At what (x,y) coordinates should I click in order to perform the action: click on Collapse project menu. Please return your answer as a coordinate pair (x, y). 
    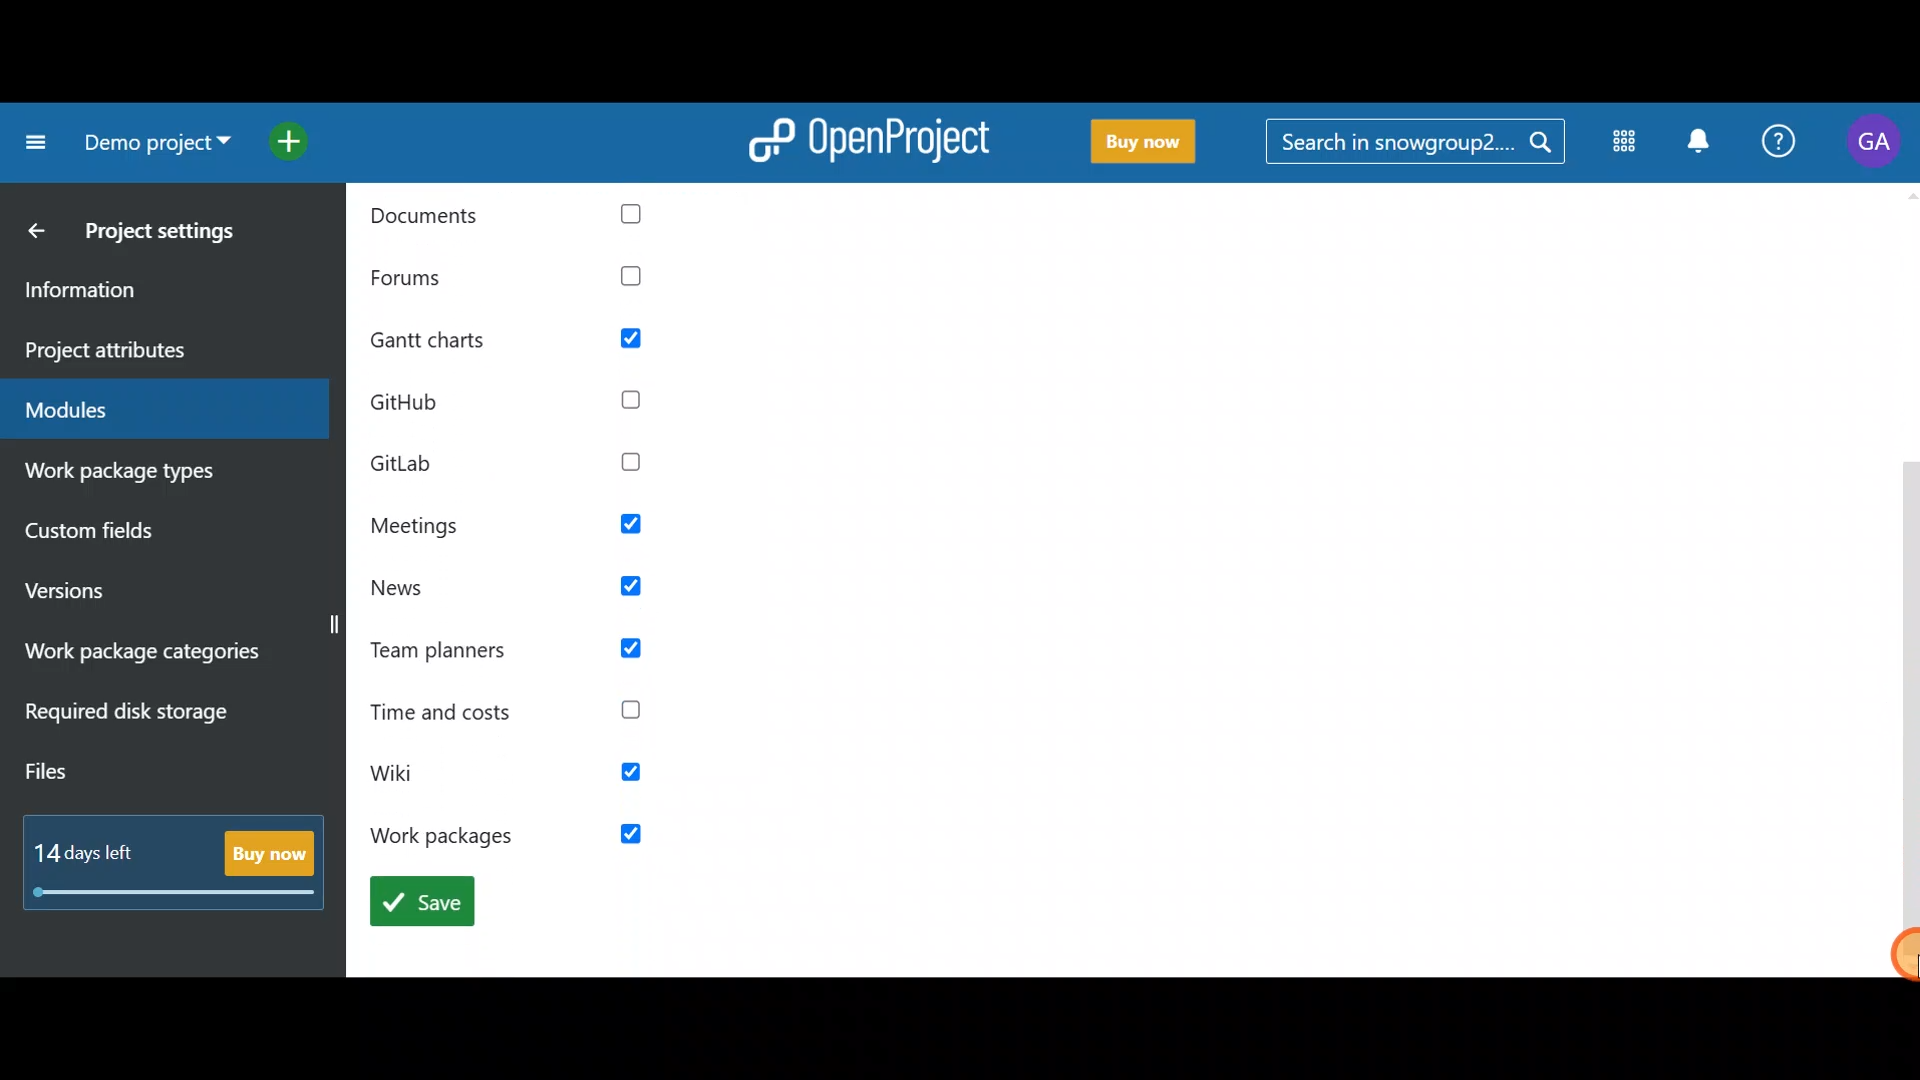
    Looking at the image, I should click on (32, 146).